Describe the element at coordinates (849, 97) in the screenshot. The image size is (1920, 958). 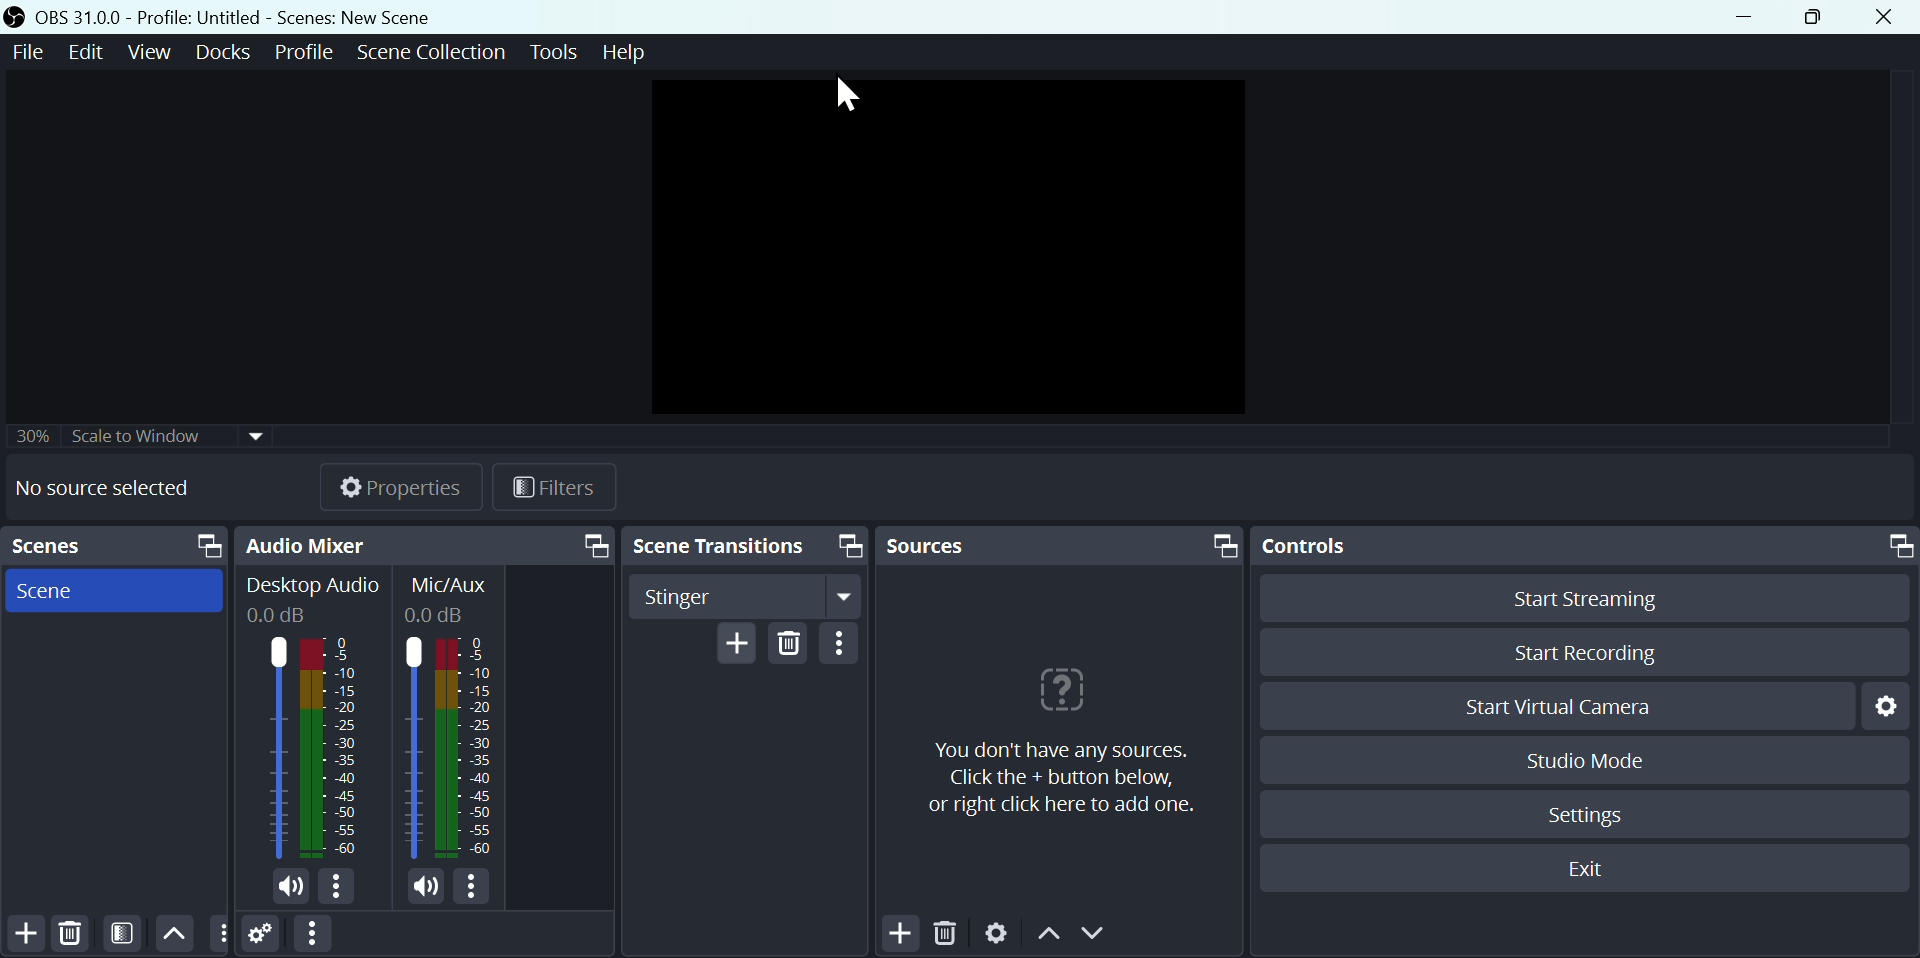
I see `cursor` at that location.